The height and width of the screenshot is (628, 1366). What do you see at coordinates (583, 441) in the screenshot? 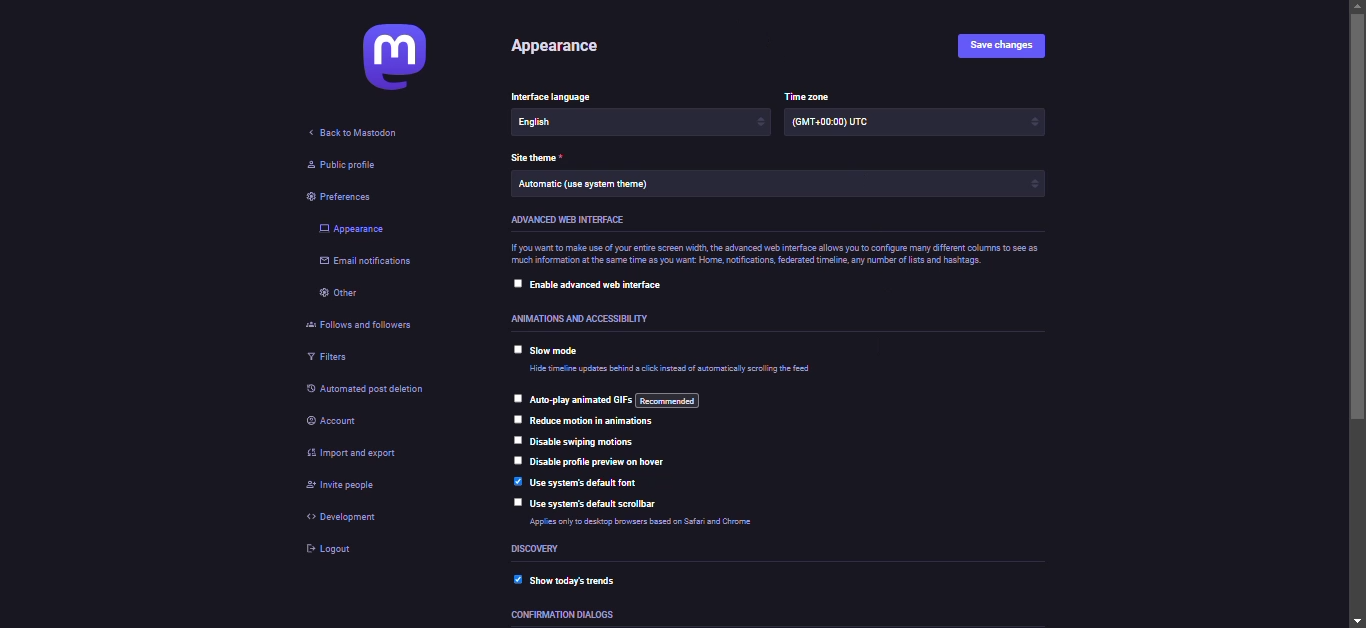
I see `disable swiping motions` at bounding box center [583, 441].